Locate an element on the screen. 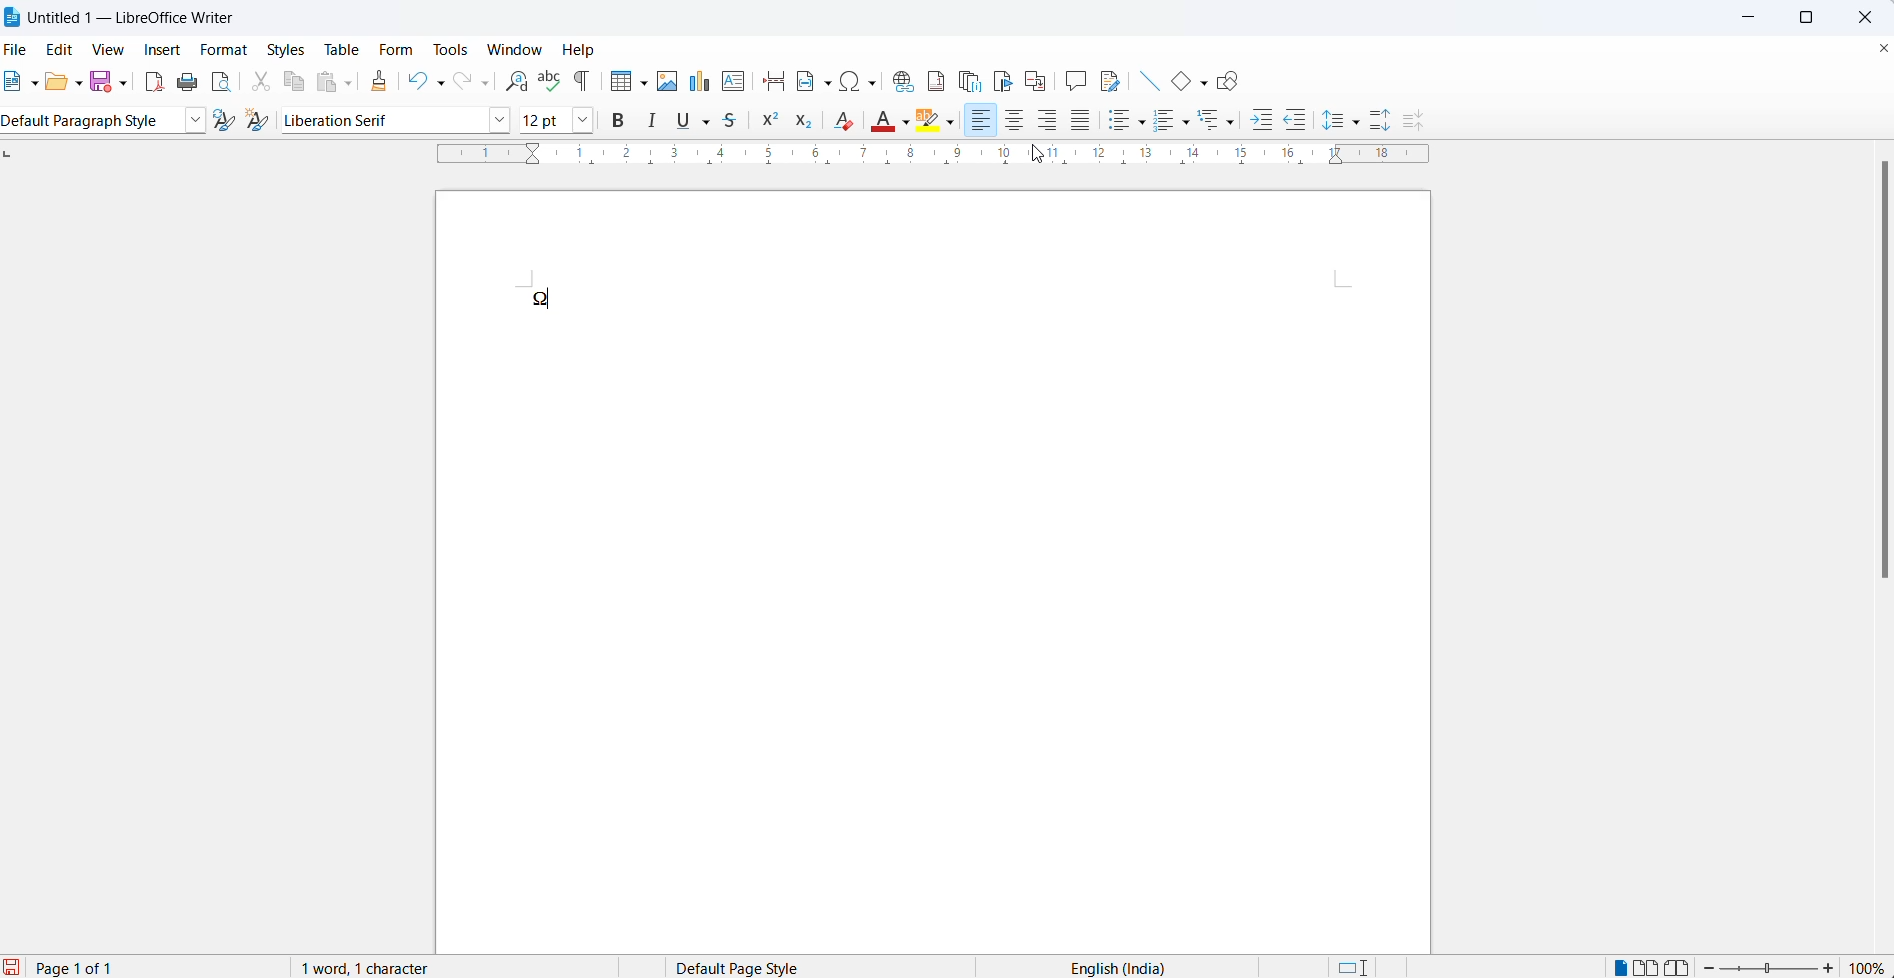  toggle unordered list options is located at coordinates (1143, 122).